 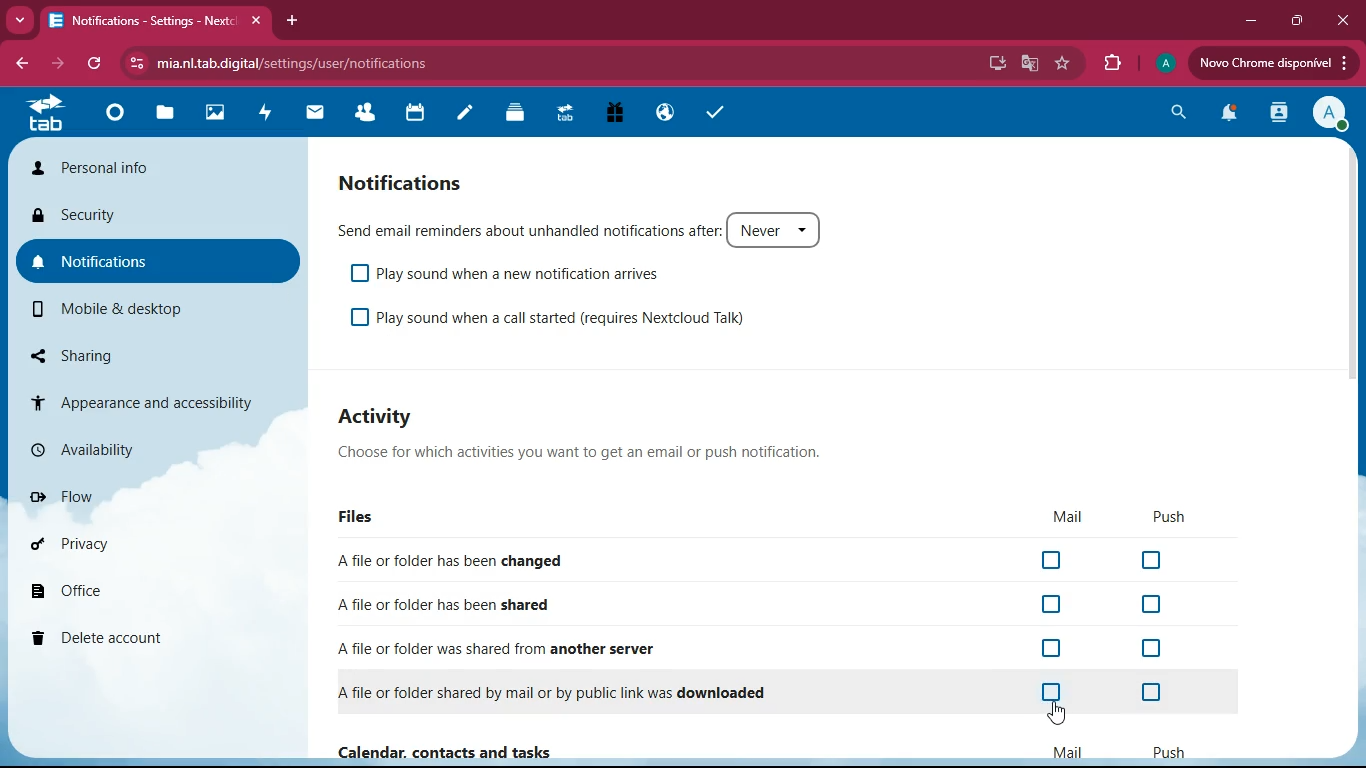 I want to click on tasks, so click(x=711, y=112).